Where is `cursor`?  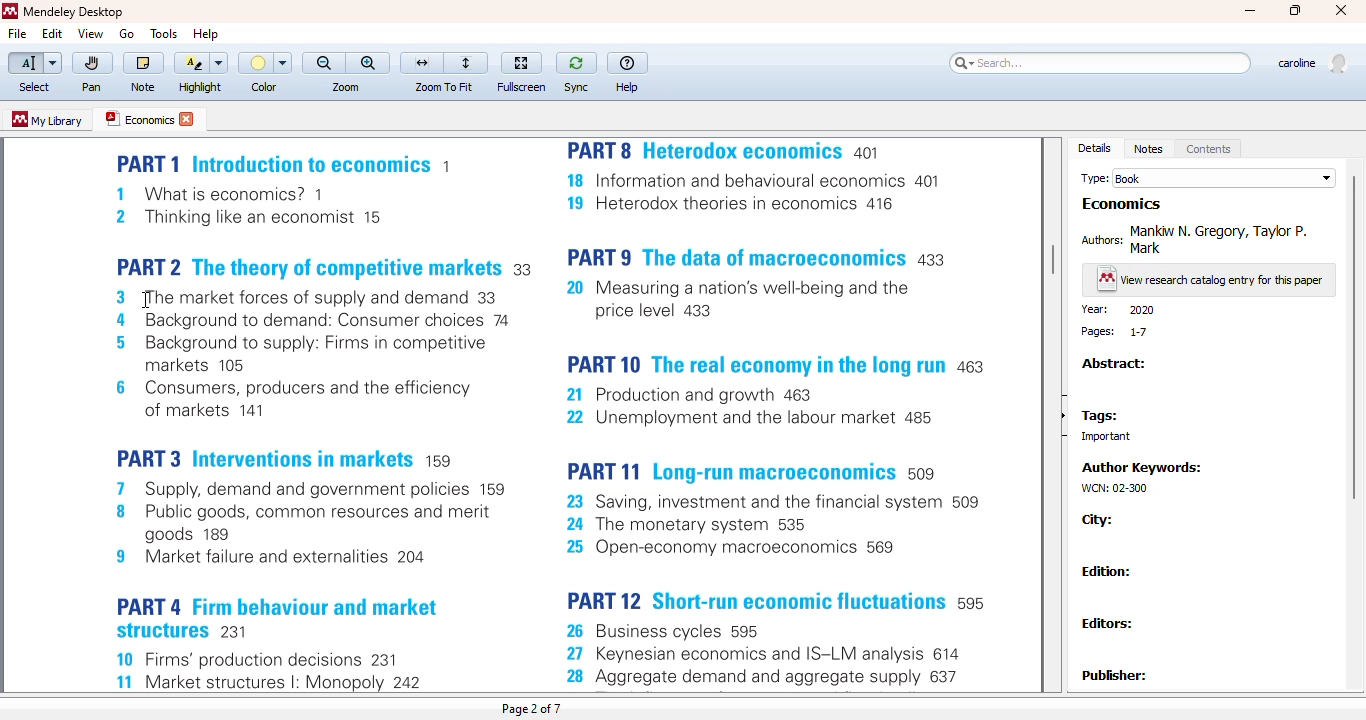
cursor is located at coordinates (153, 300).